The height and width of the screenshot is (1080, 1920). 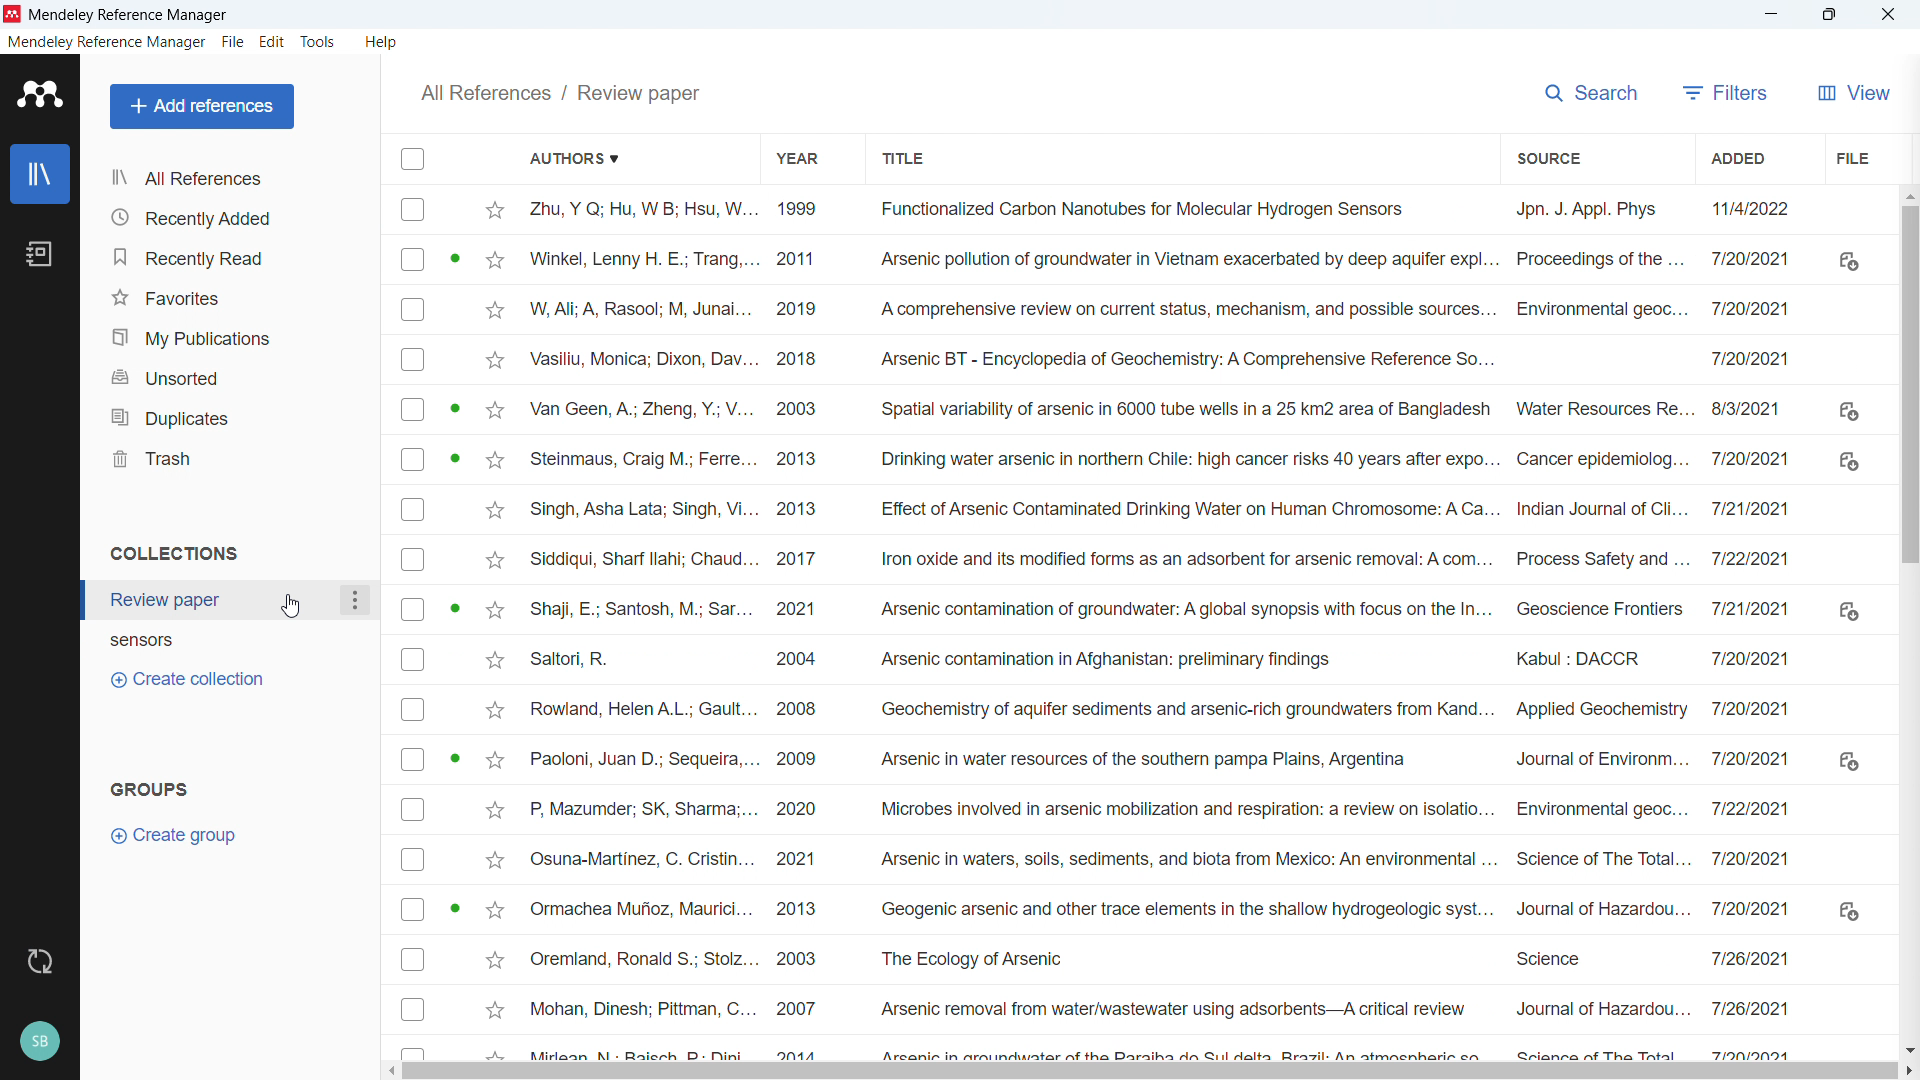 I want to click on sync , so click(x=41, y=961).